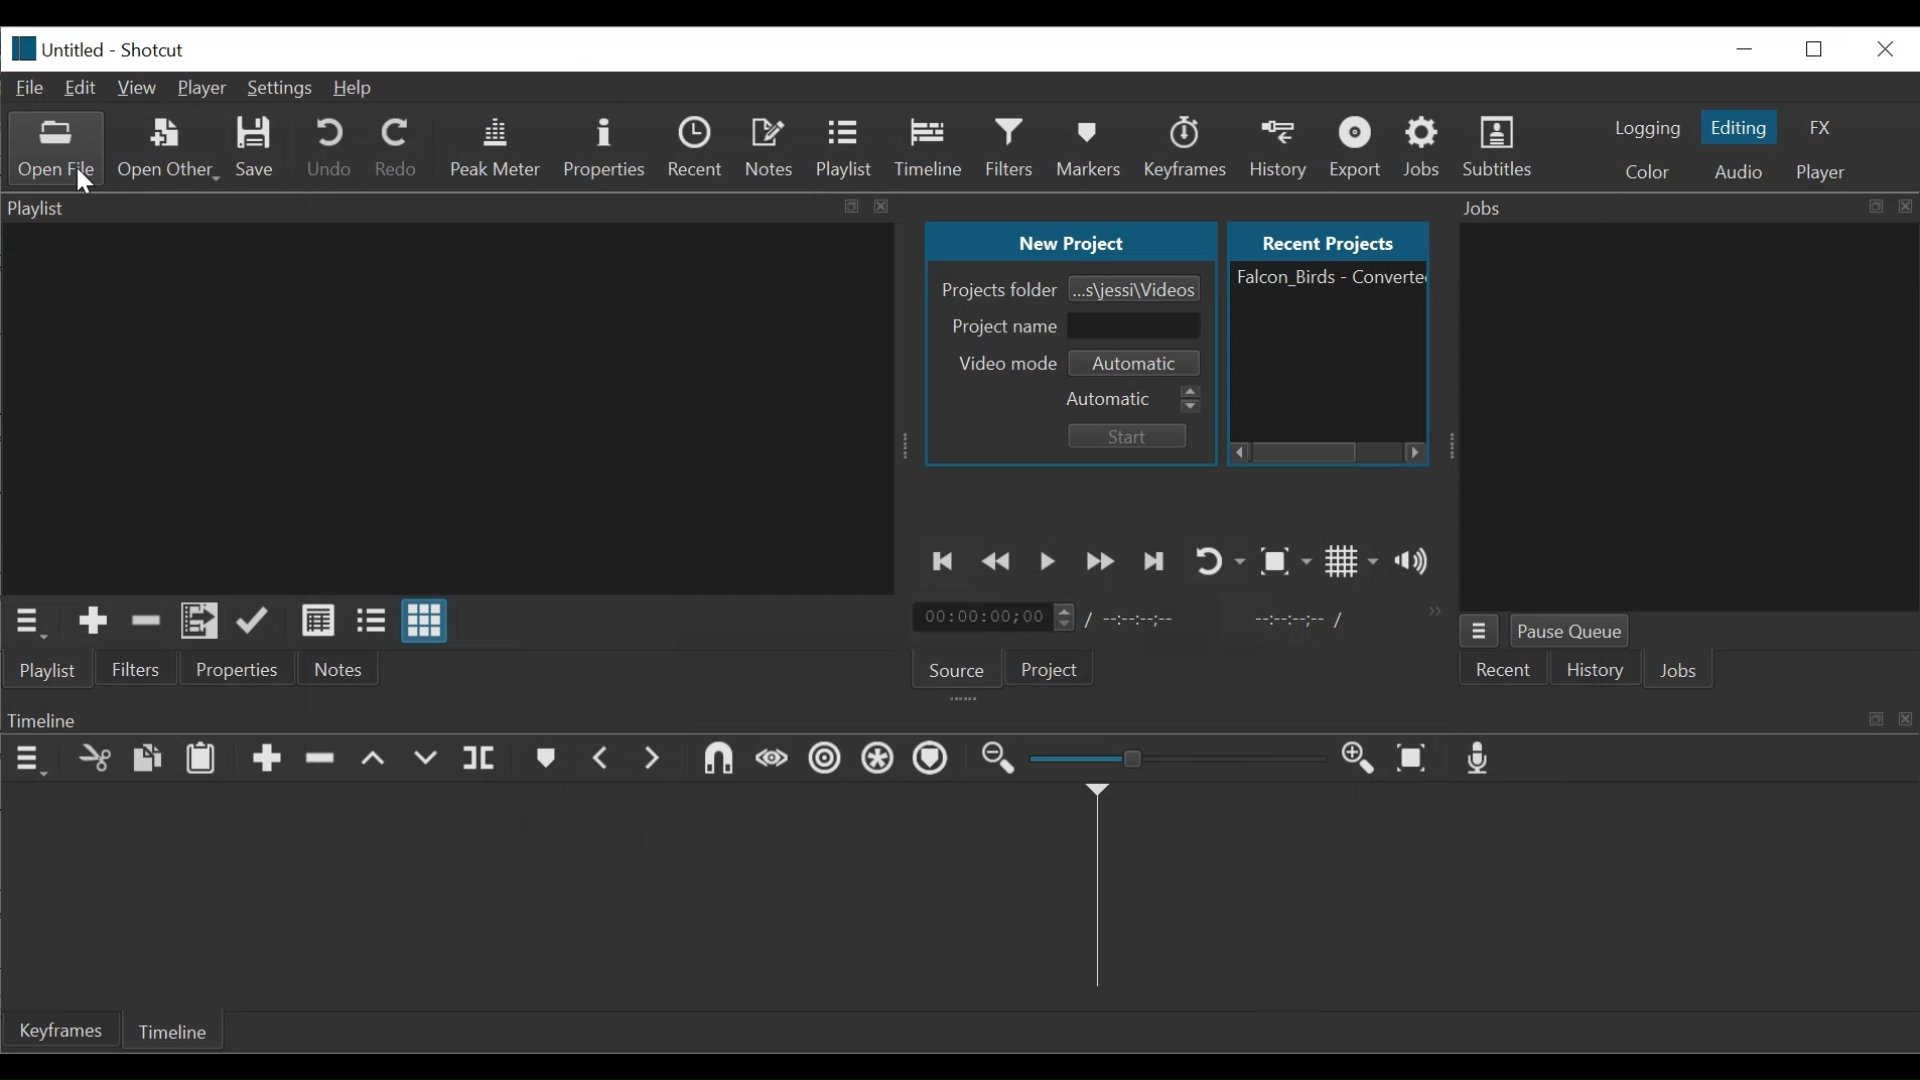 This screenshot has height=1080, width=1920. Describe the element at coordinates (202, 89) in the screenshot. I see `Player` at that location.